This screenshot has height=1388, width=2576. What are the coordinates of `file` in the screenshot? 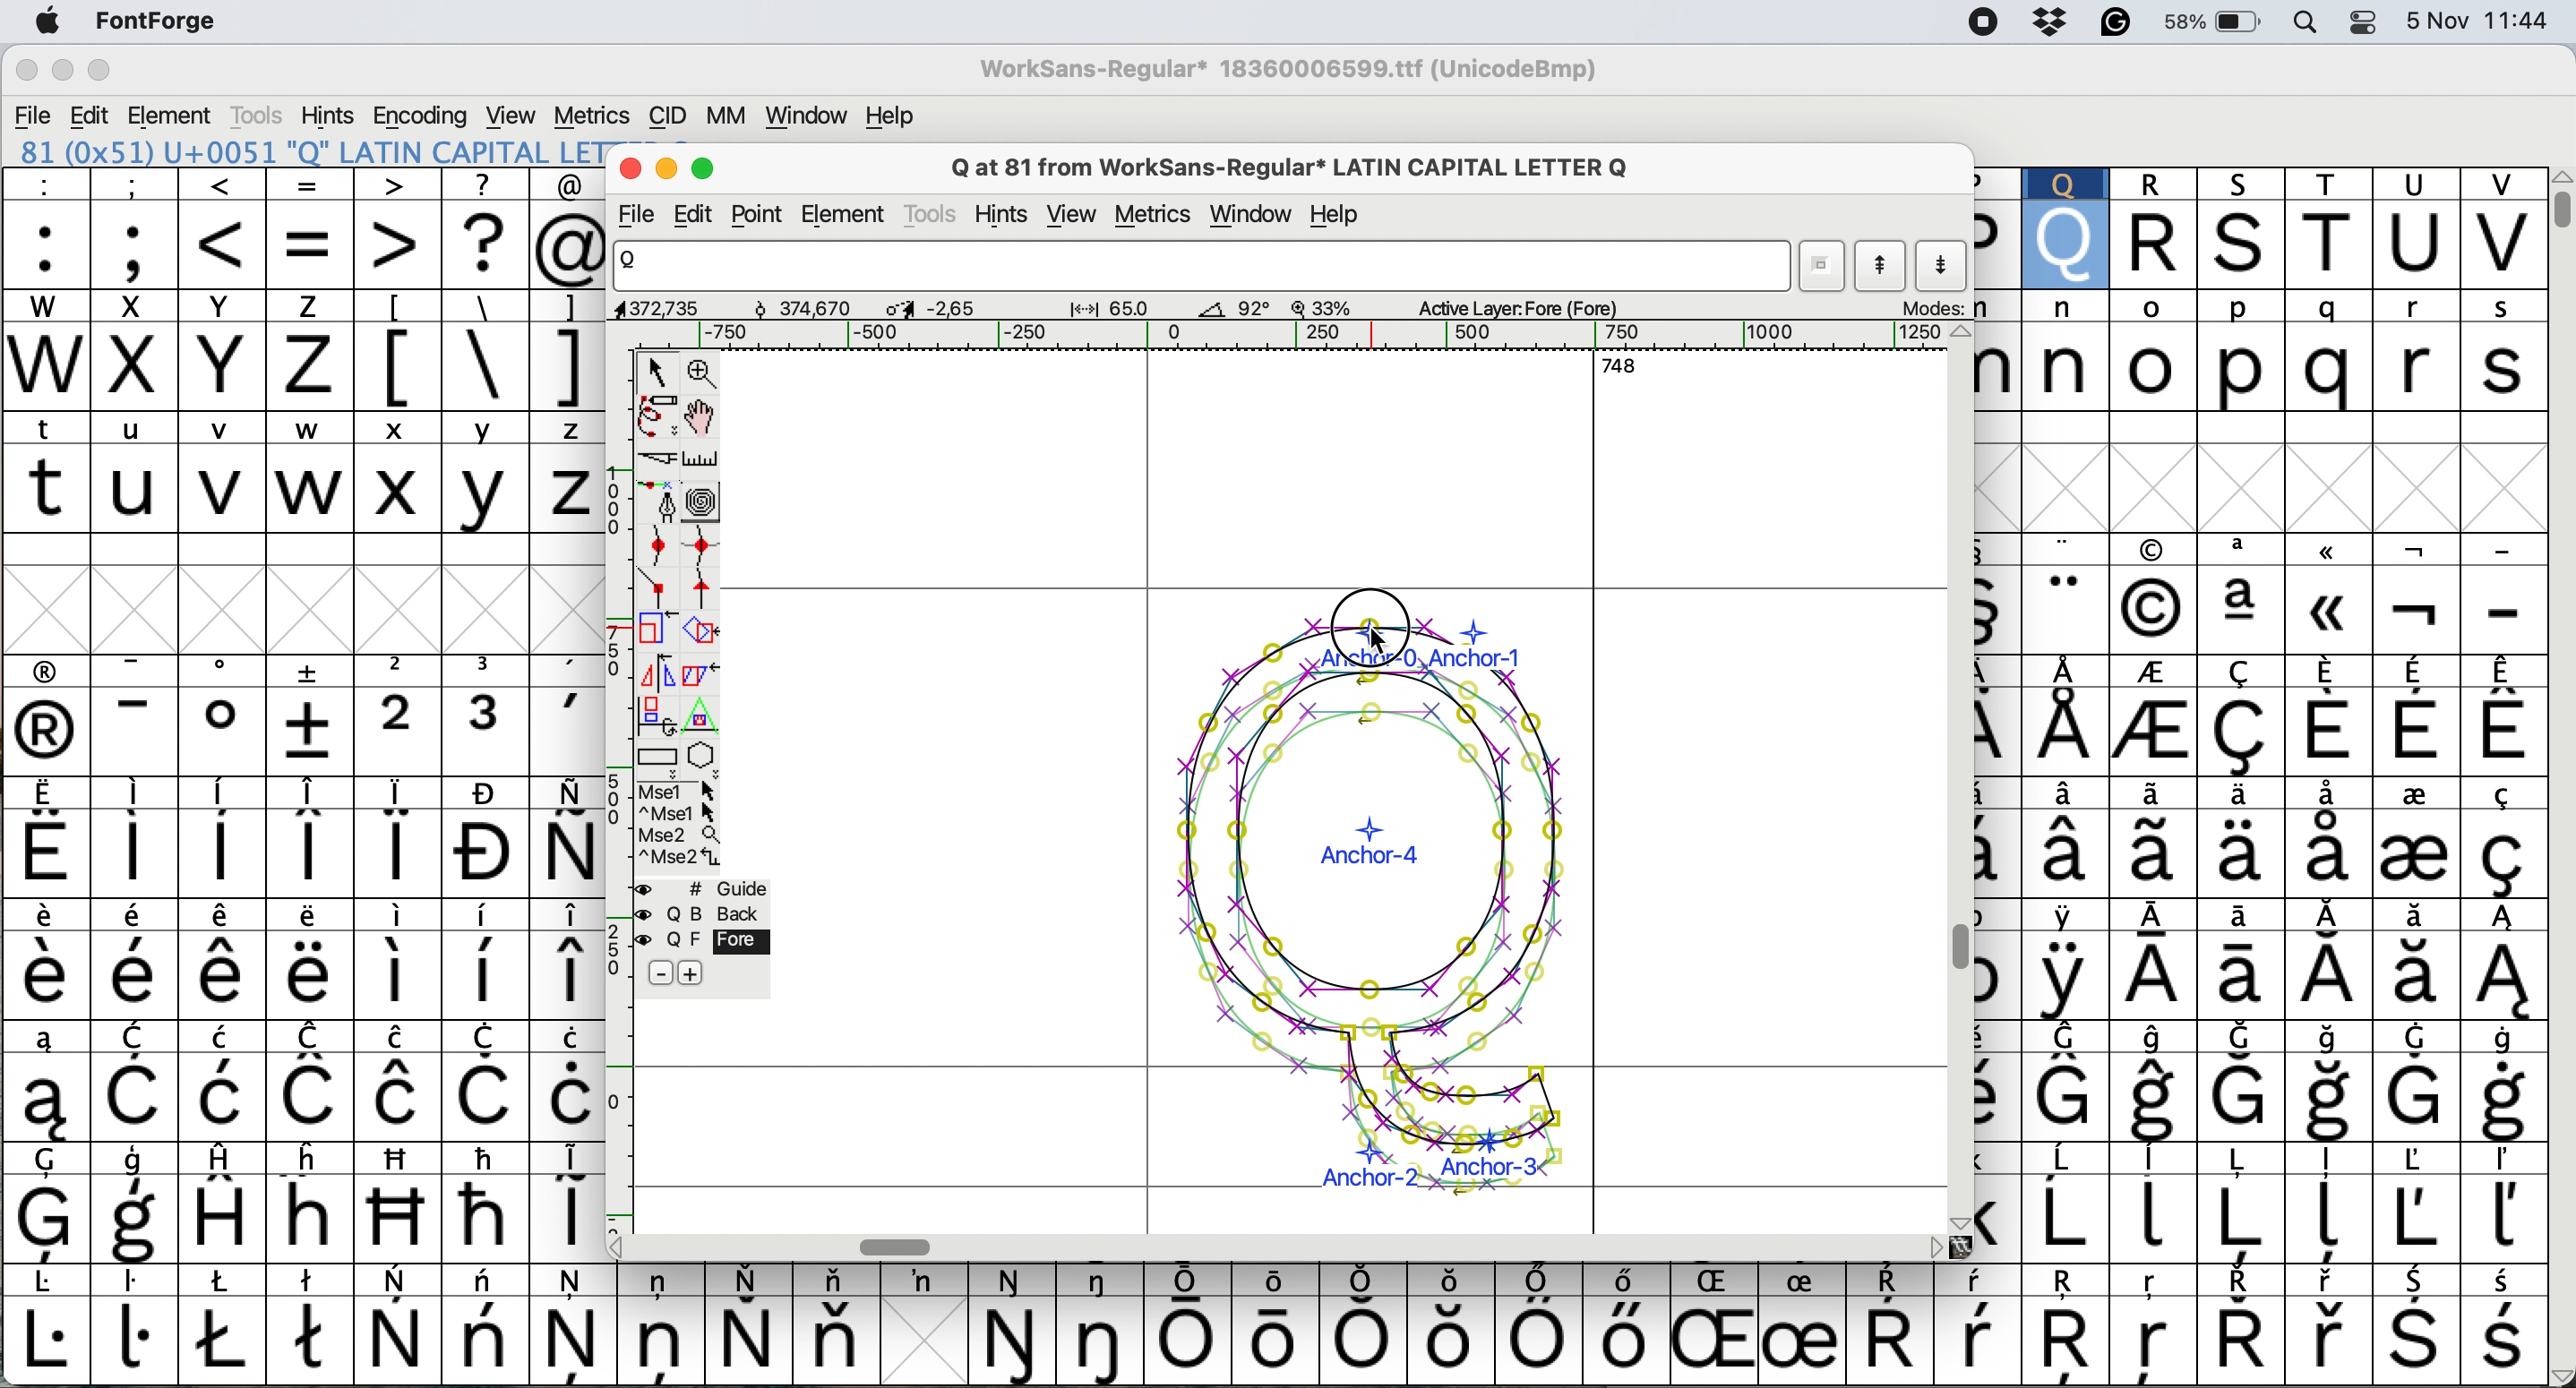 It's located at (34, 112).